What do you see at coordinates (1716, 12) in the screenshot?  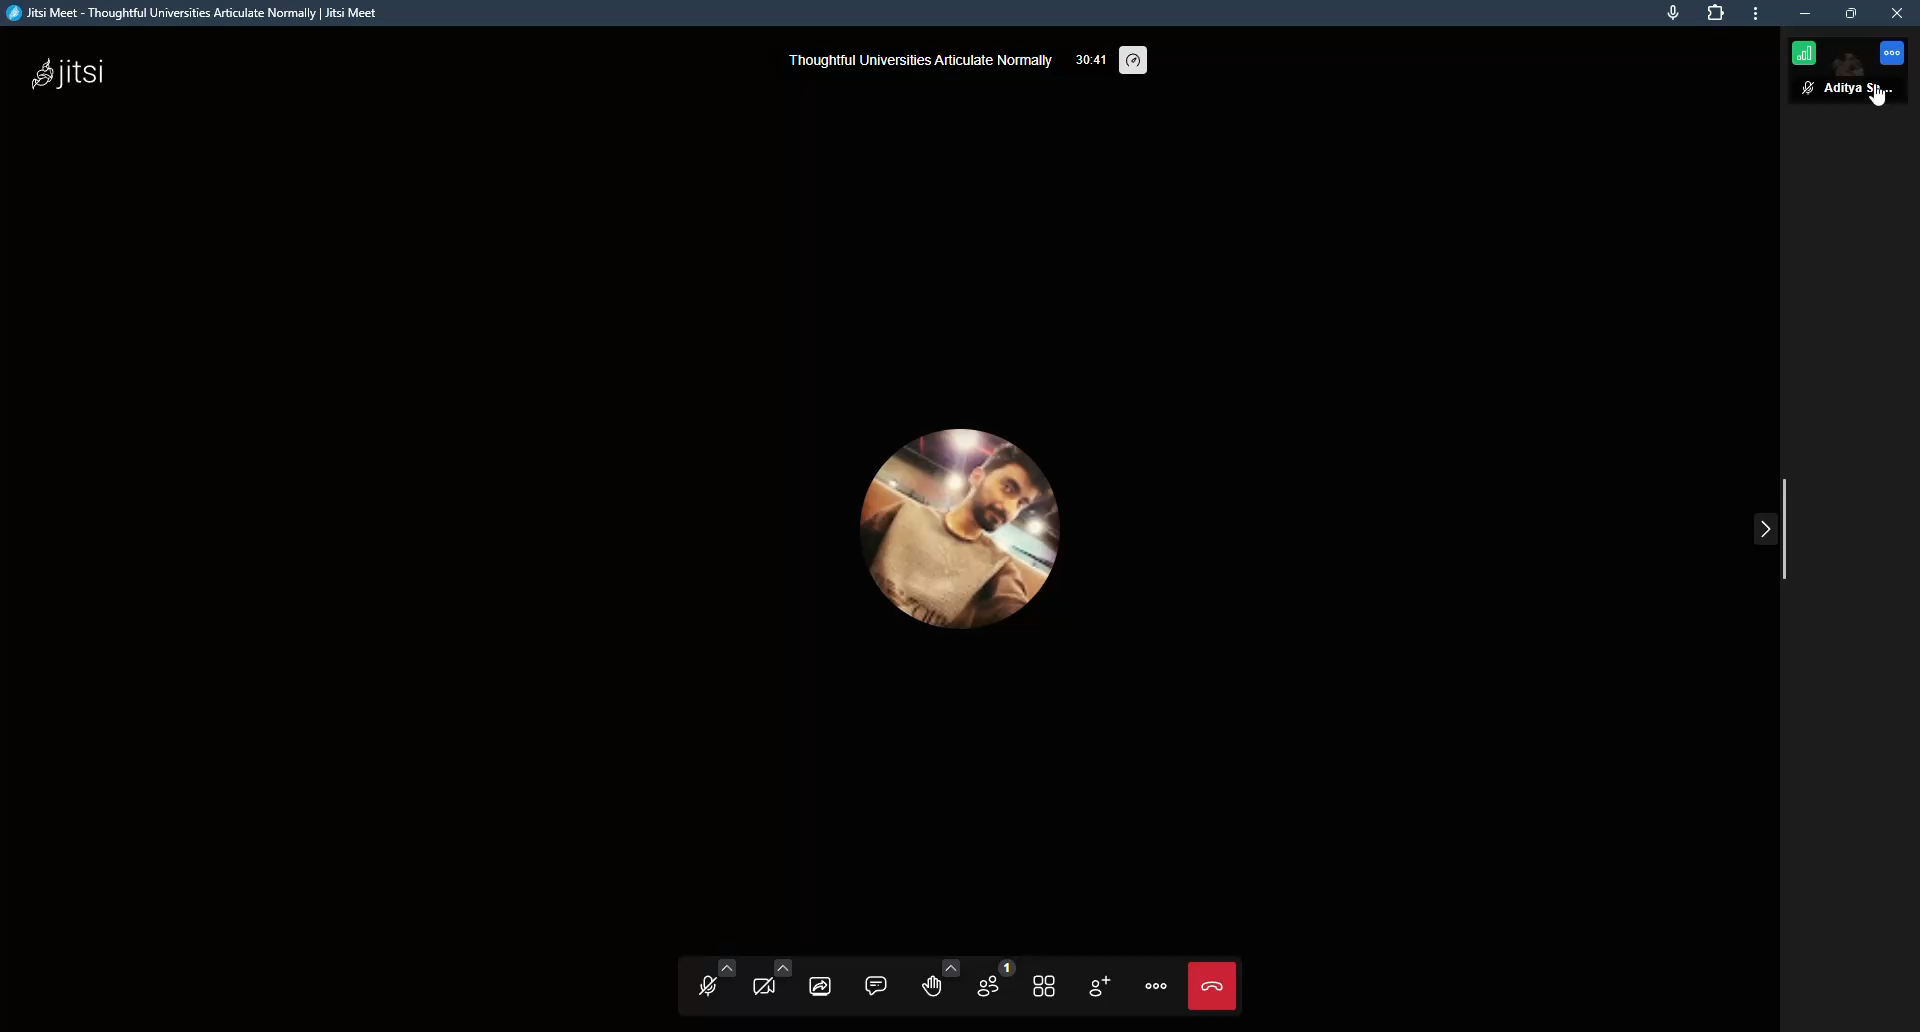 I see `extension` at bounding box center [1716, 12].